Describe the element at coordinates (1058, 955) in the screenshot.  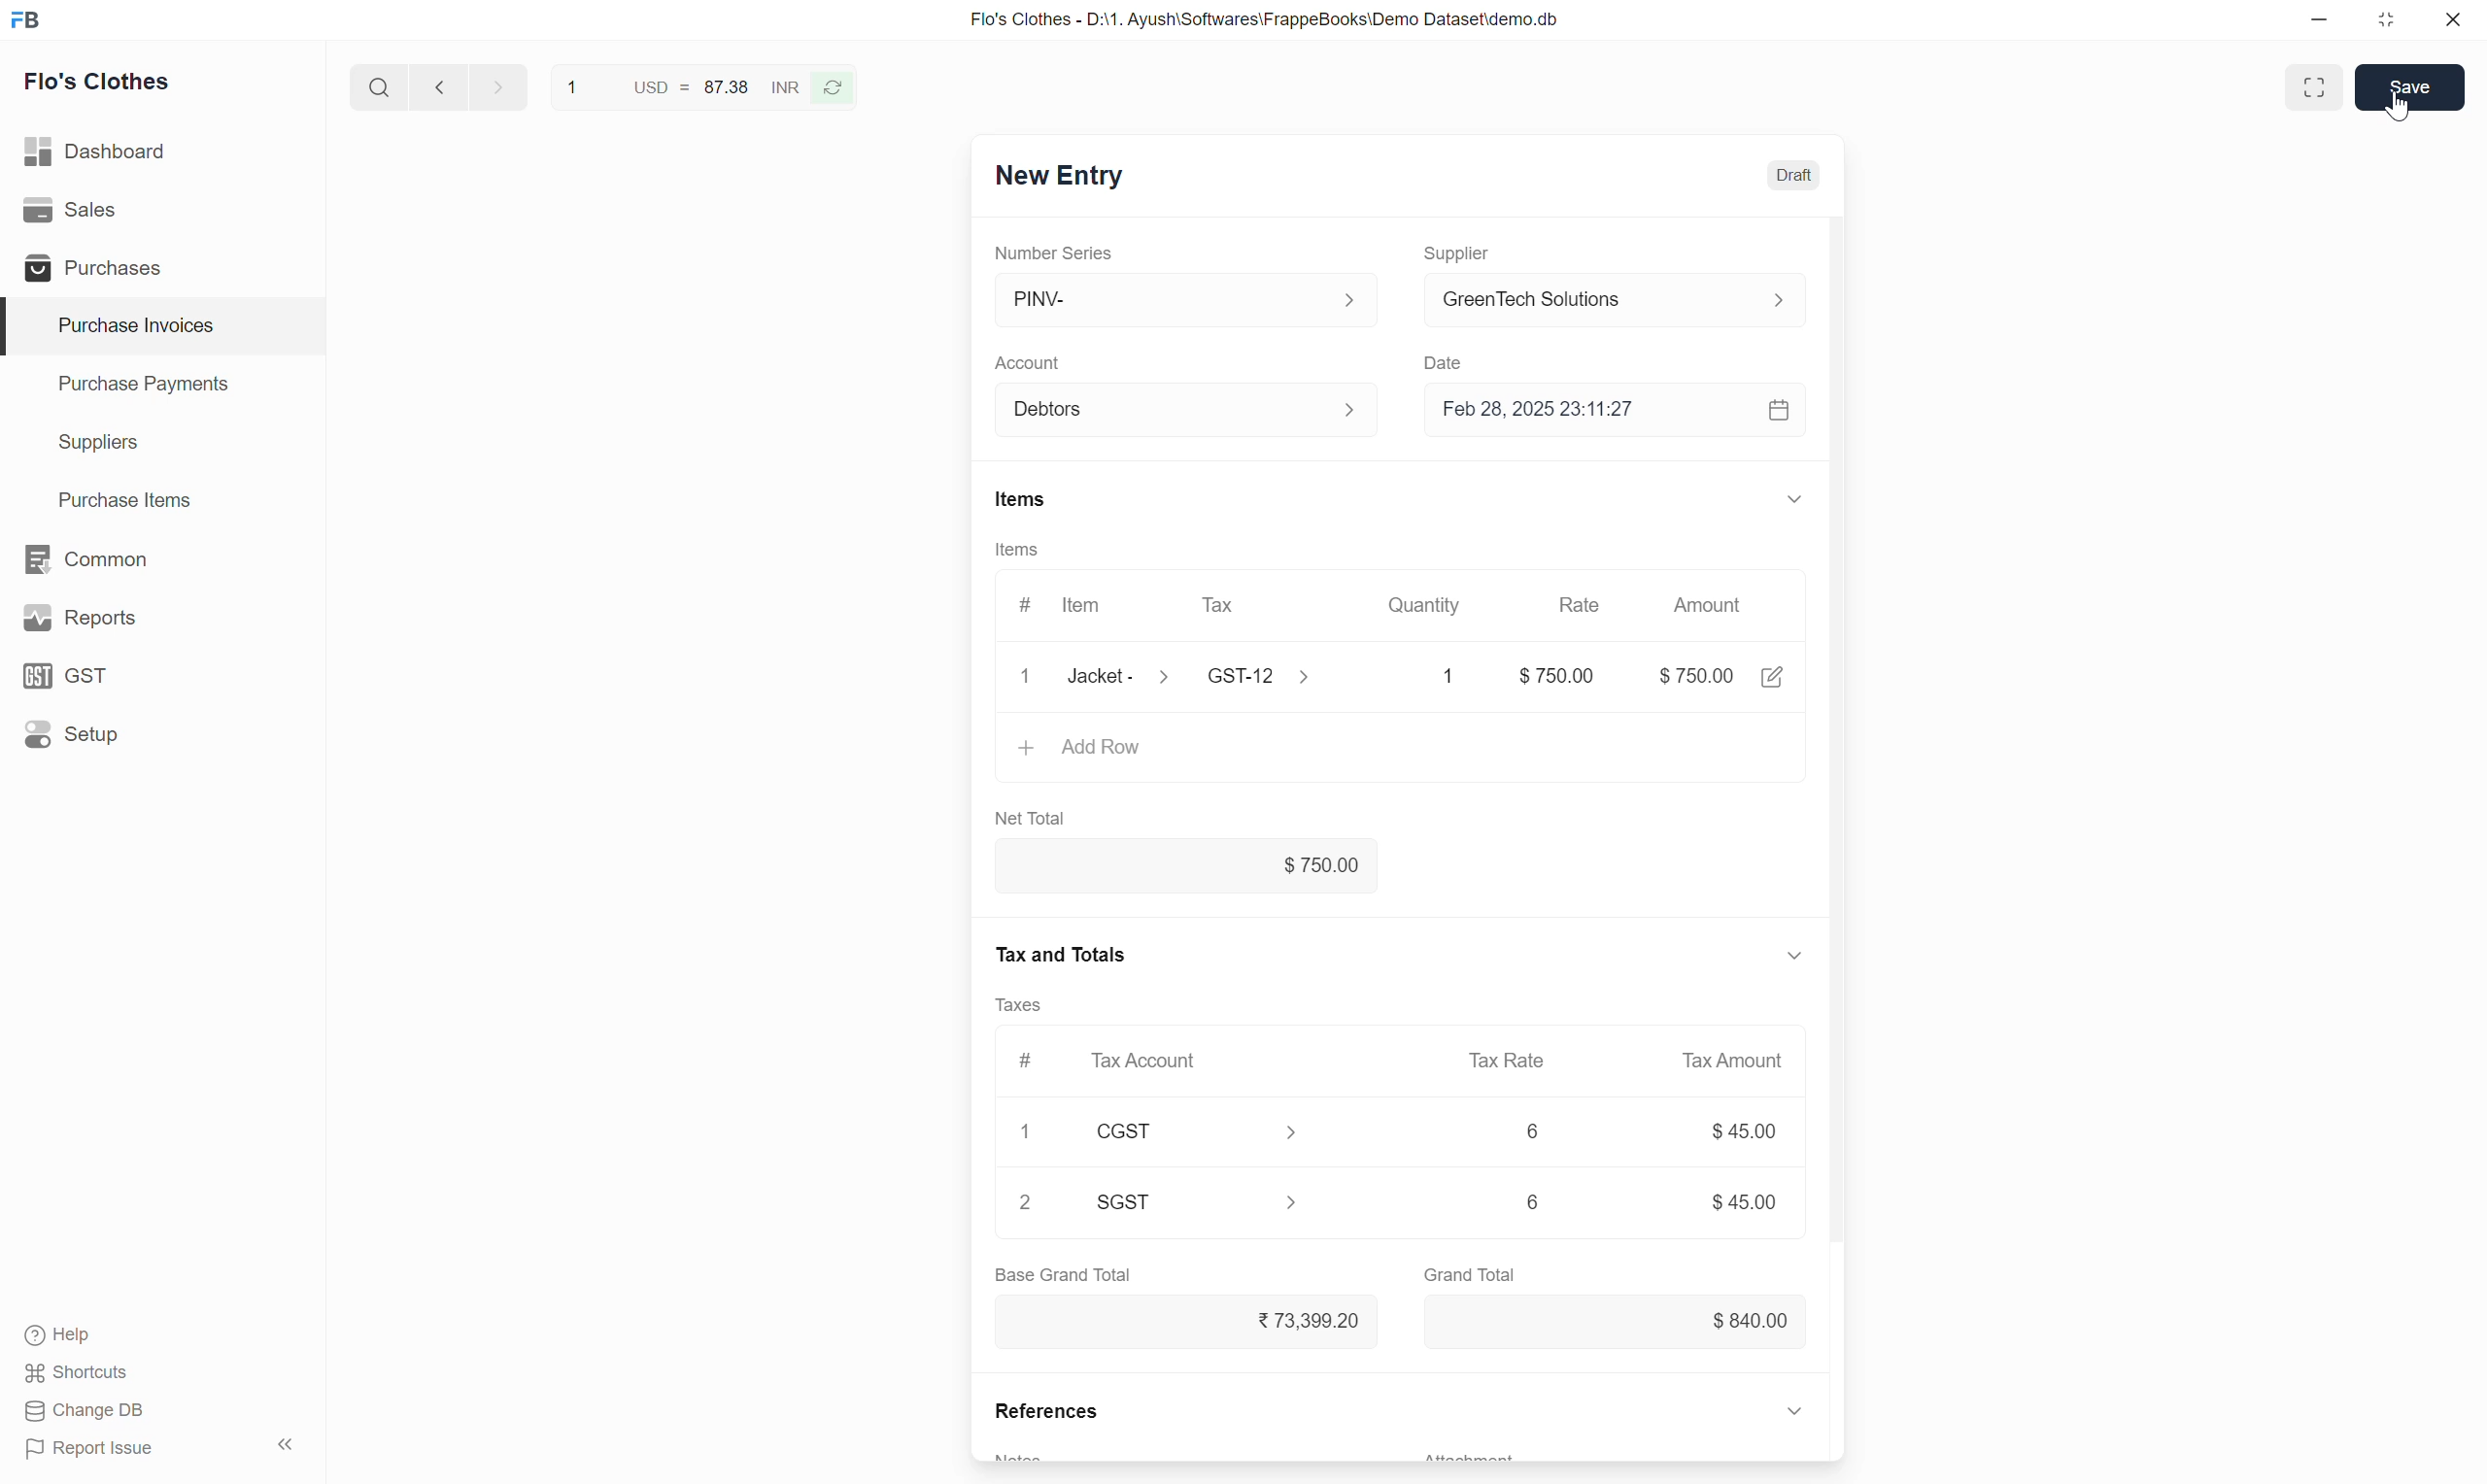
I see `Tax and Totals` at that location.